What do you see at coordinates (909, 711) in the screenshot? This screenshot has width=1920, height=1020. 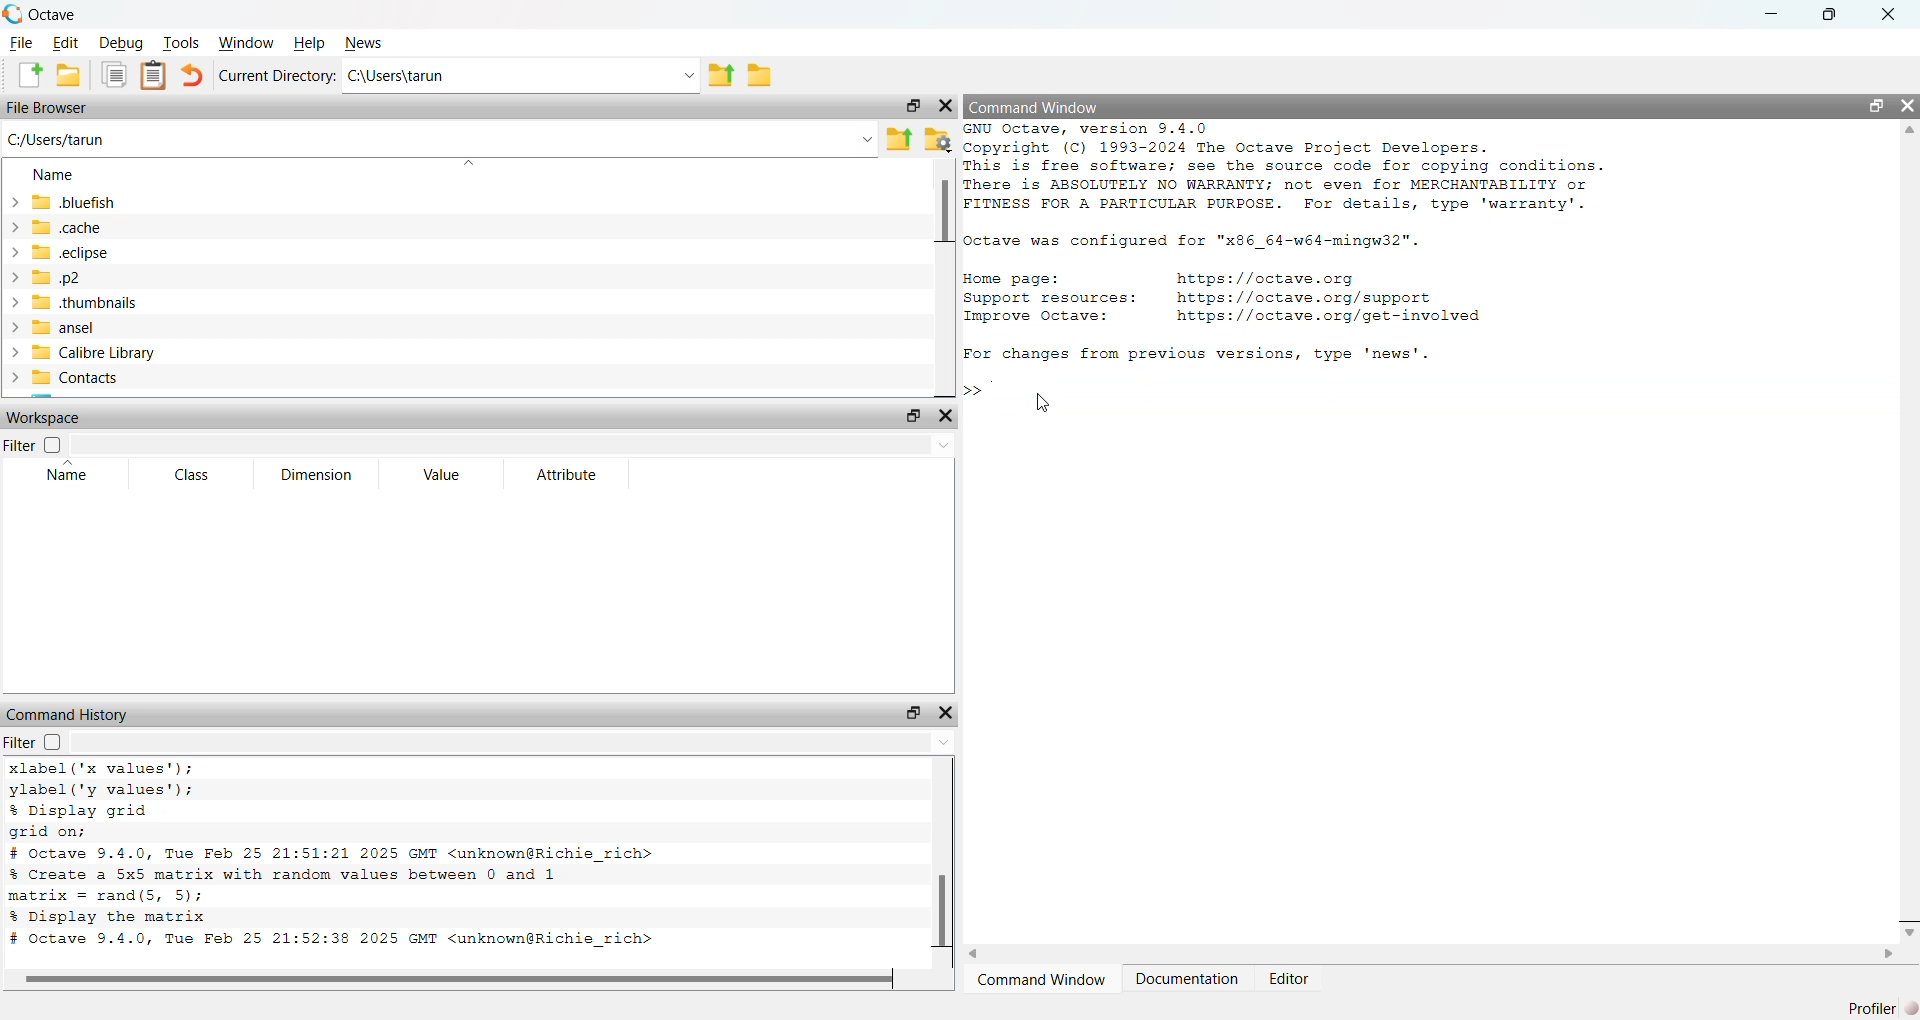 I see `maximise` at bounding box center [909, 711].